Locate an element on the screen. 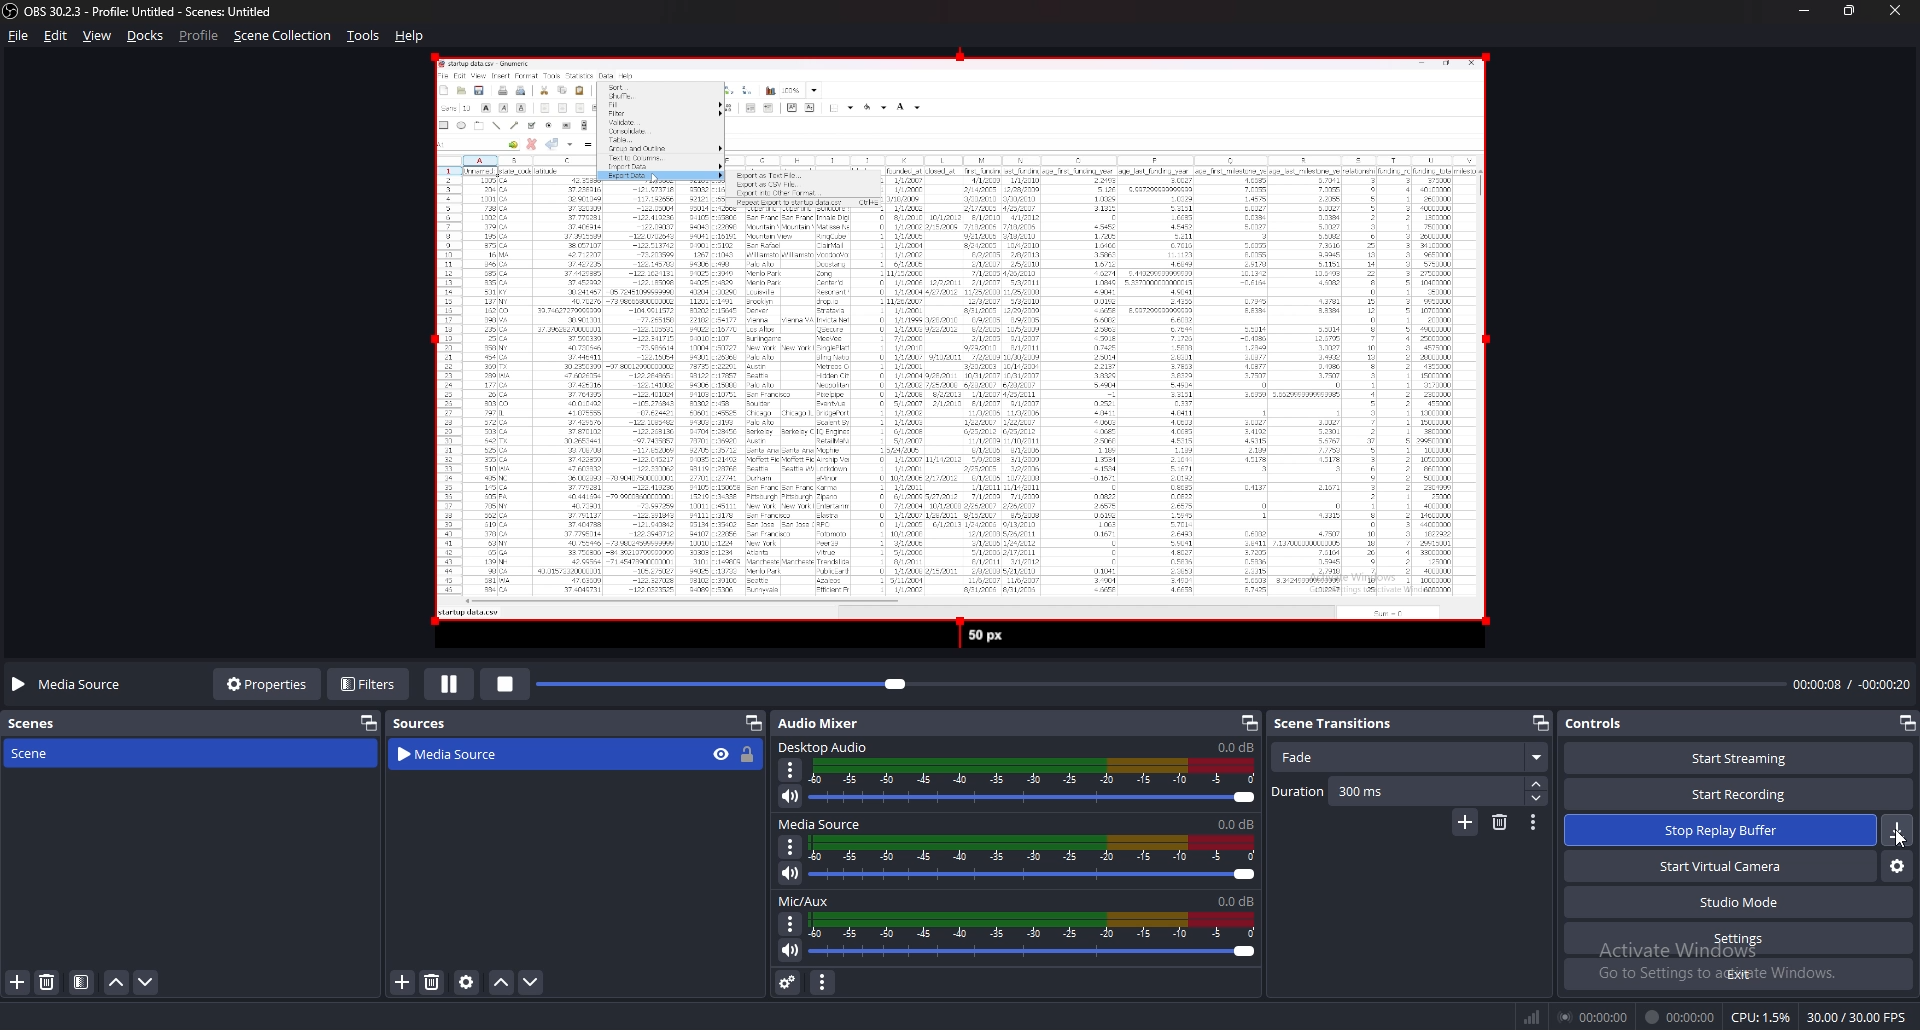 This screenshot has width=1920, height=1030. scene transitions is located at coordinates (1346, 724).